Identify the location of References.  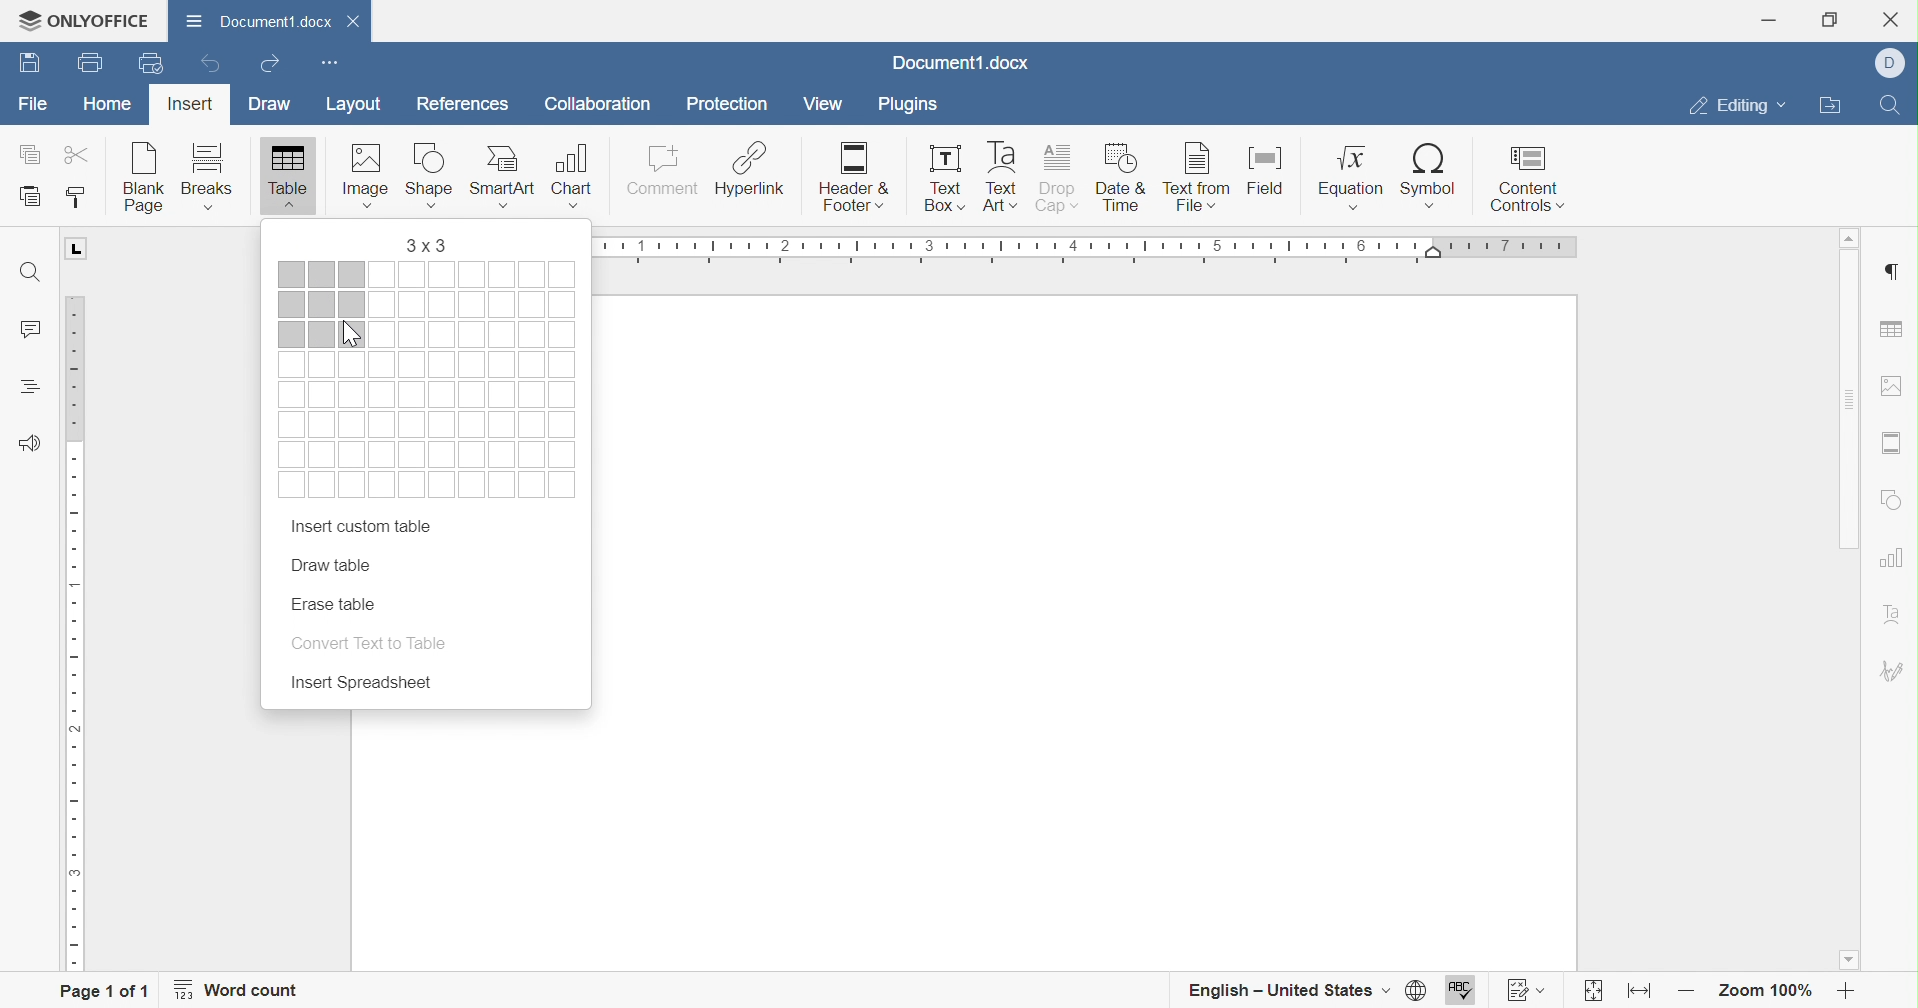
(469, 108).